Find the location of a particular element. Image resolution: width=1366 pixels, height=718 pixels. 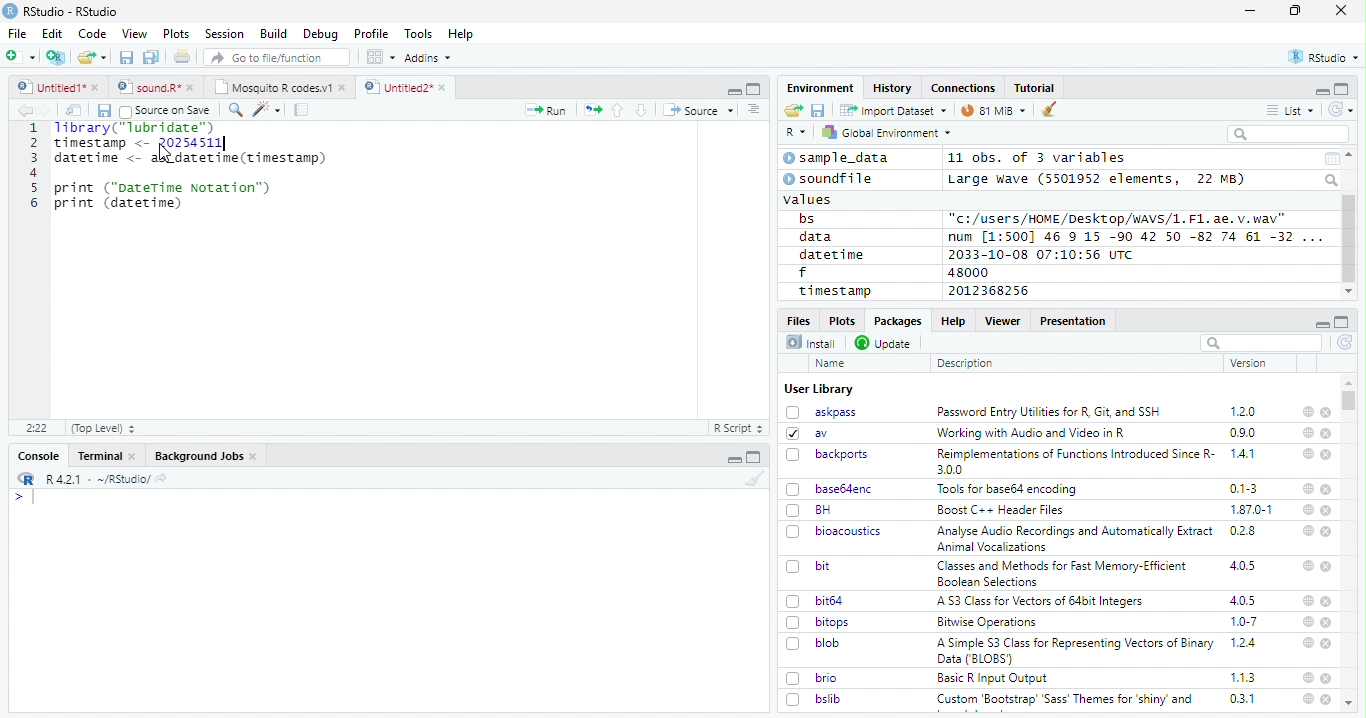

List is located at coordinates (1291, 111).